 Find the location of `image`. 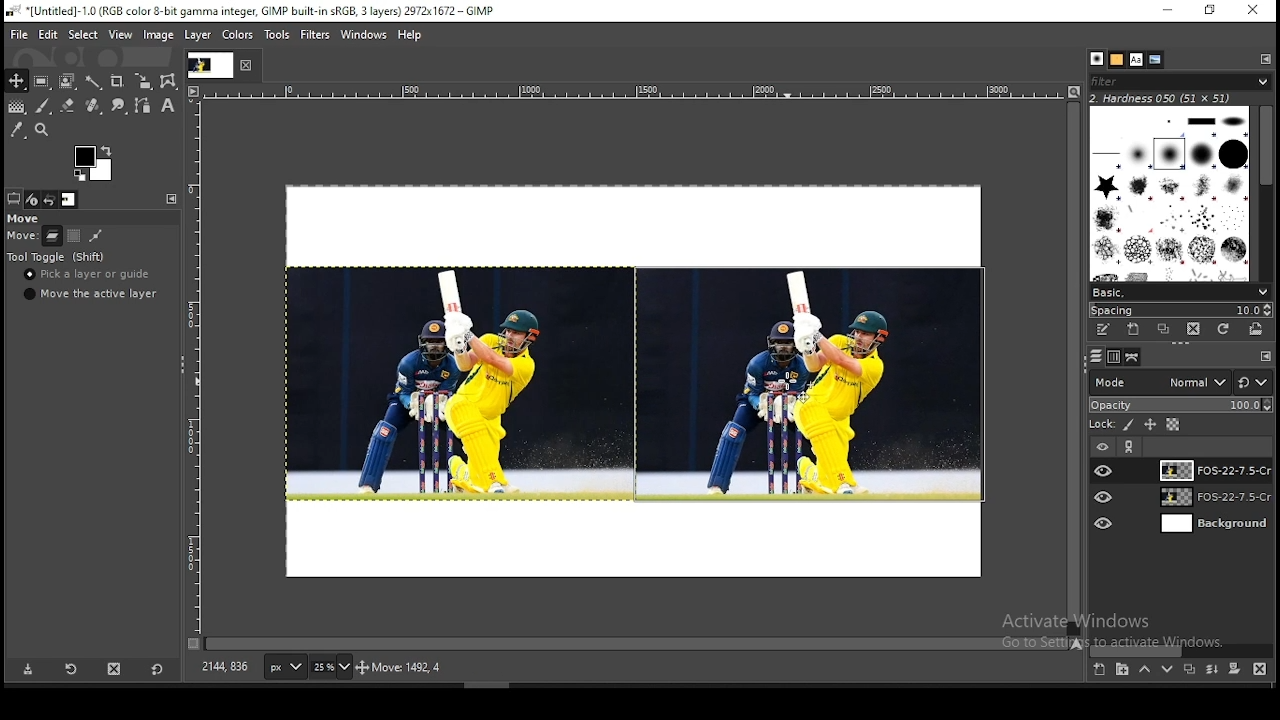

image is located at coordinates (159, 34).